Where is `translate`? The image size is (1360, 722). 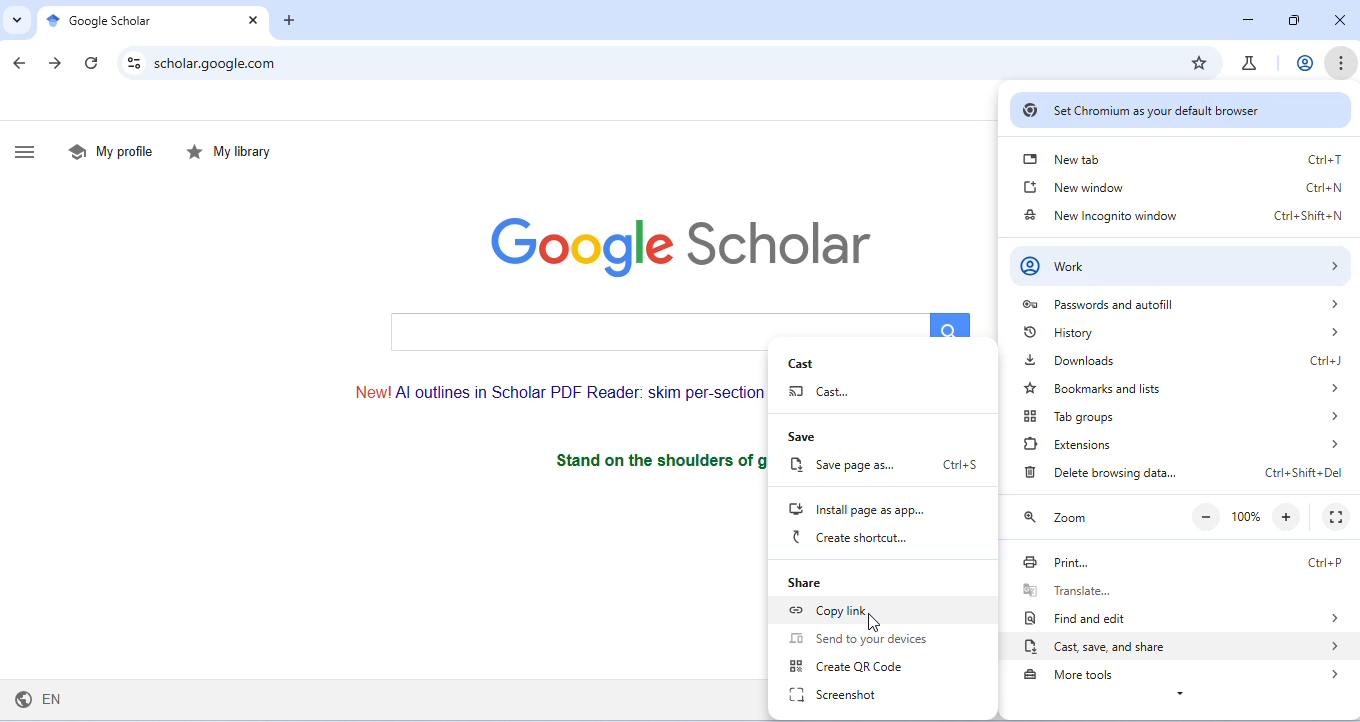 translate is located at coordinates (1181, 590).